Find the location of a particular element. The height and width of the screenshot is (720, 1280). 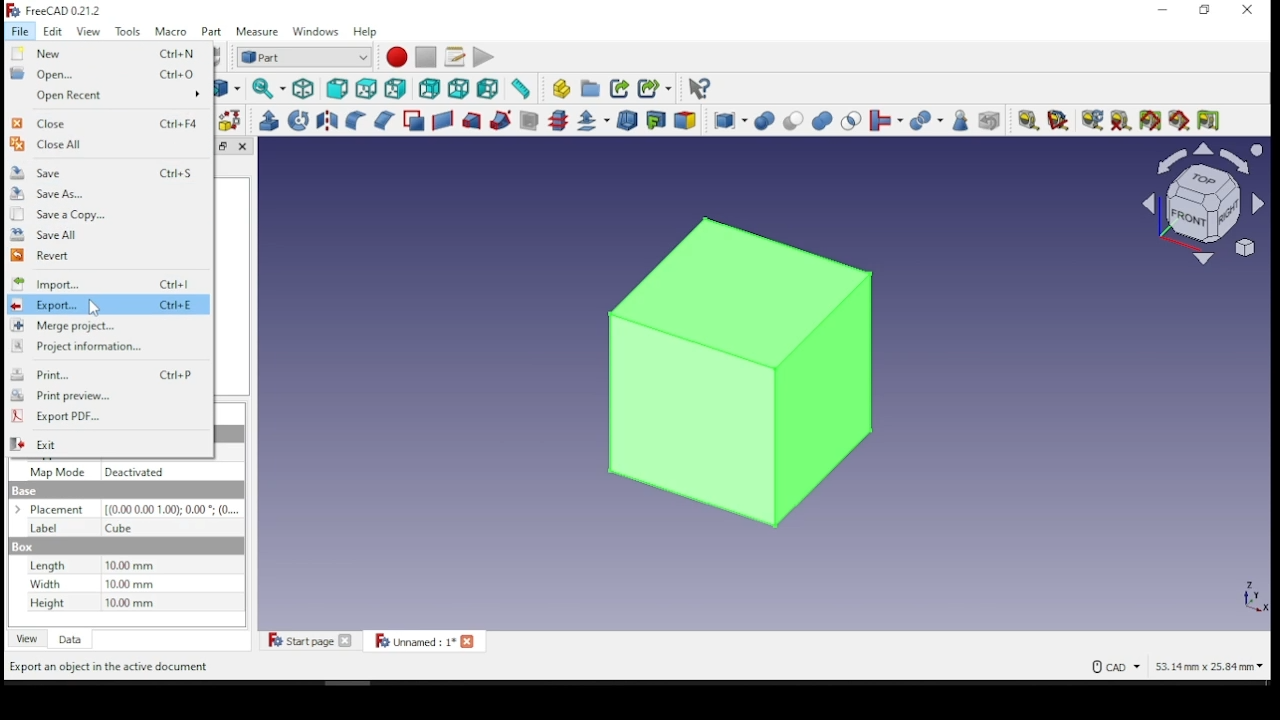

Label is located at coordinates (45, 529).